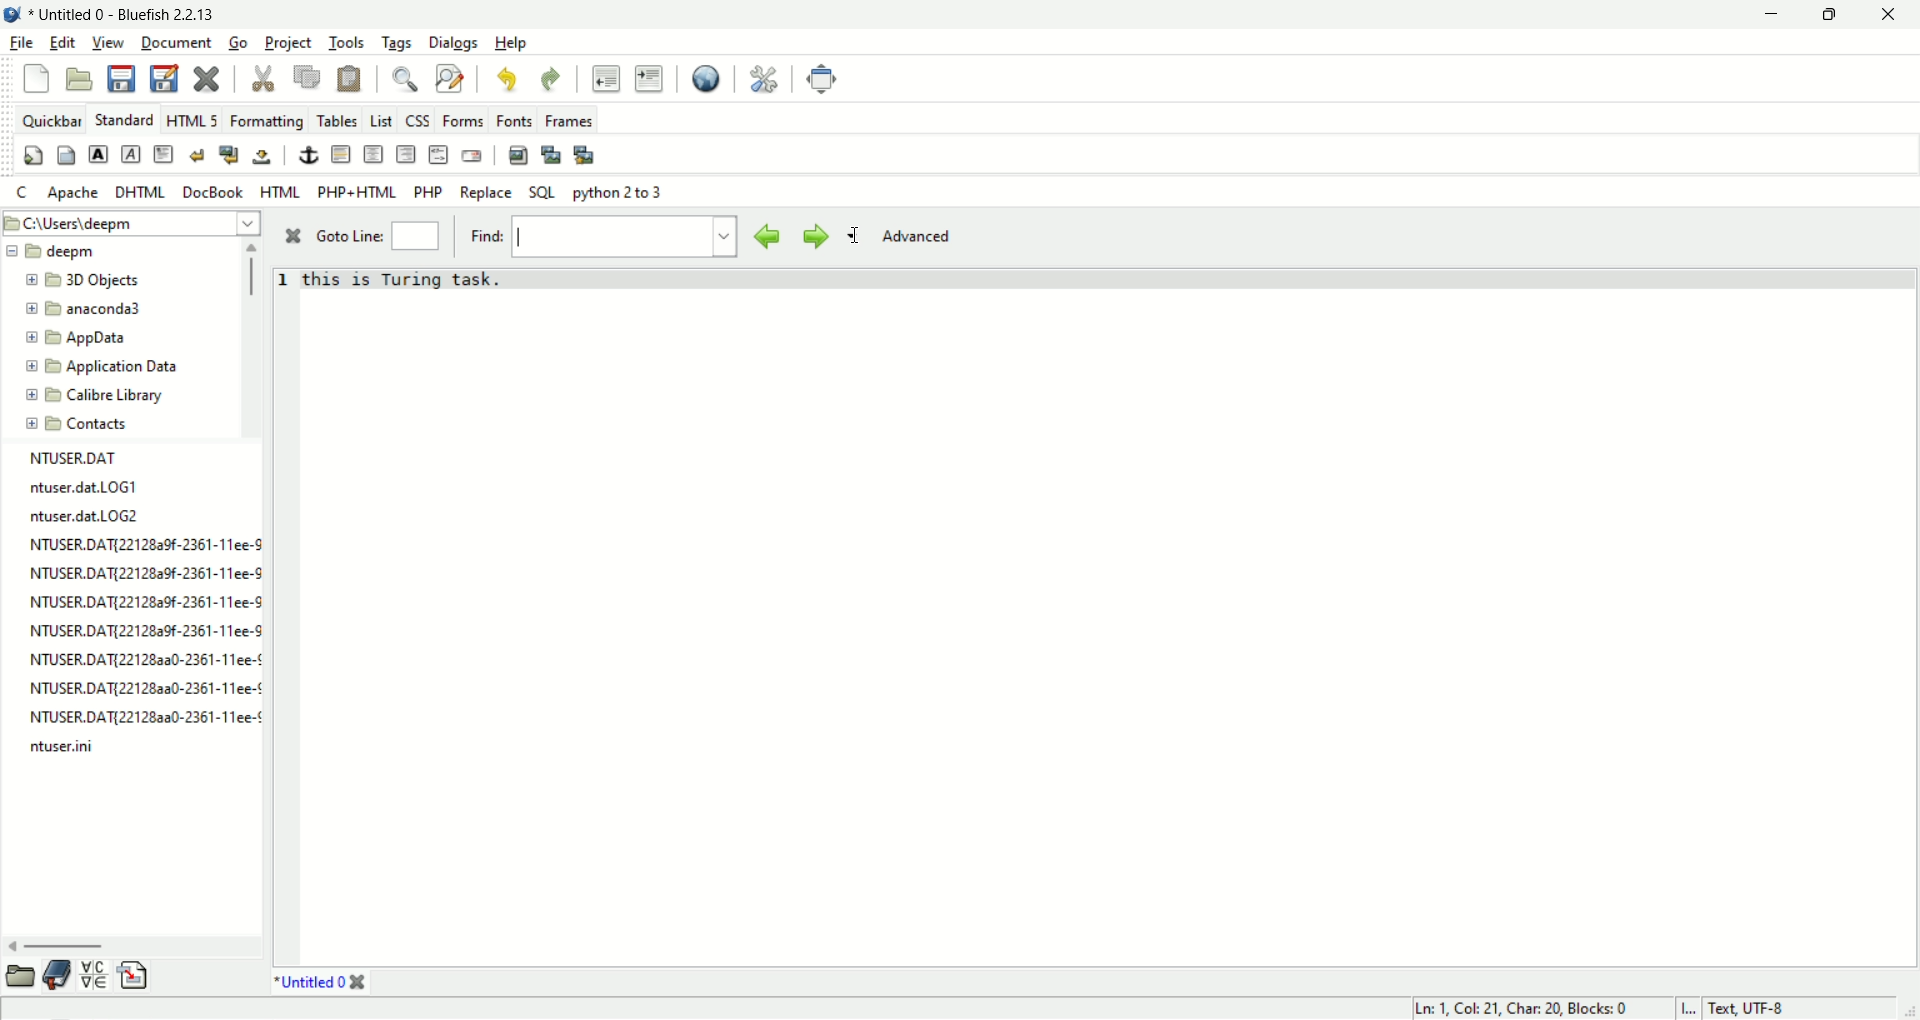 Image resolution: width=1920 pixels, height=1020 pixels. What do you see at coordinates (471, 156) in the screenshot?
I see `email` at bounding box center [471, 156].